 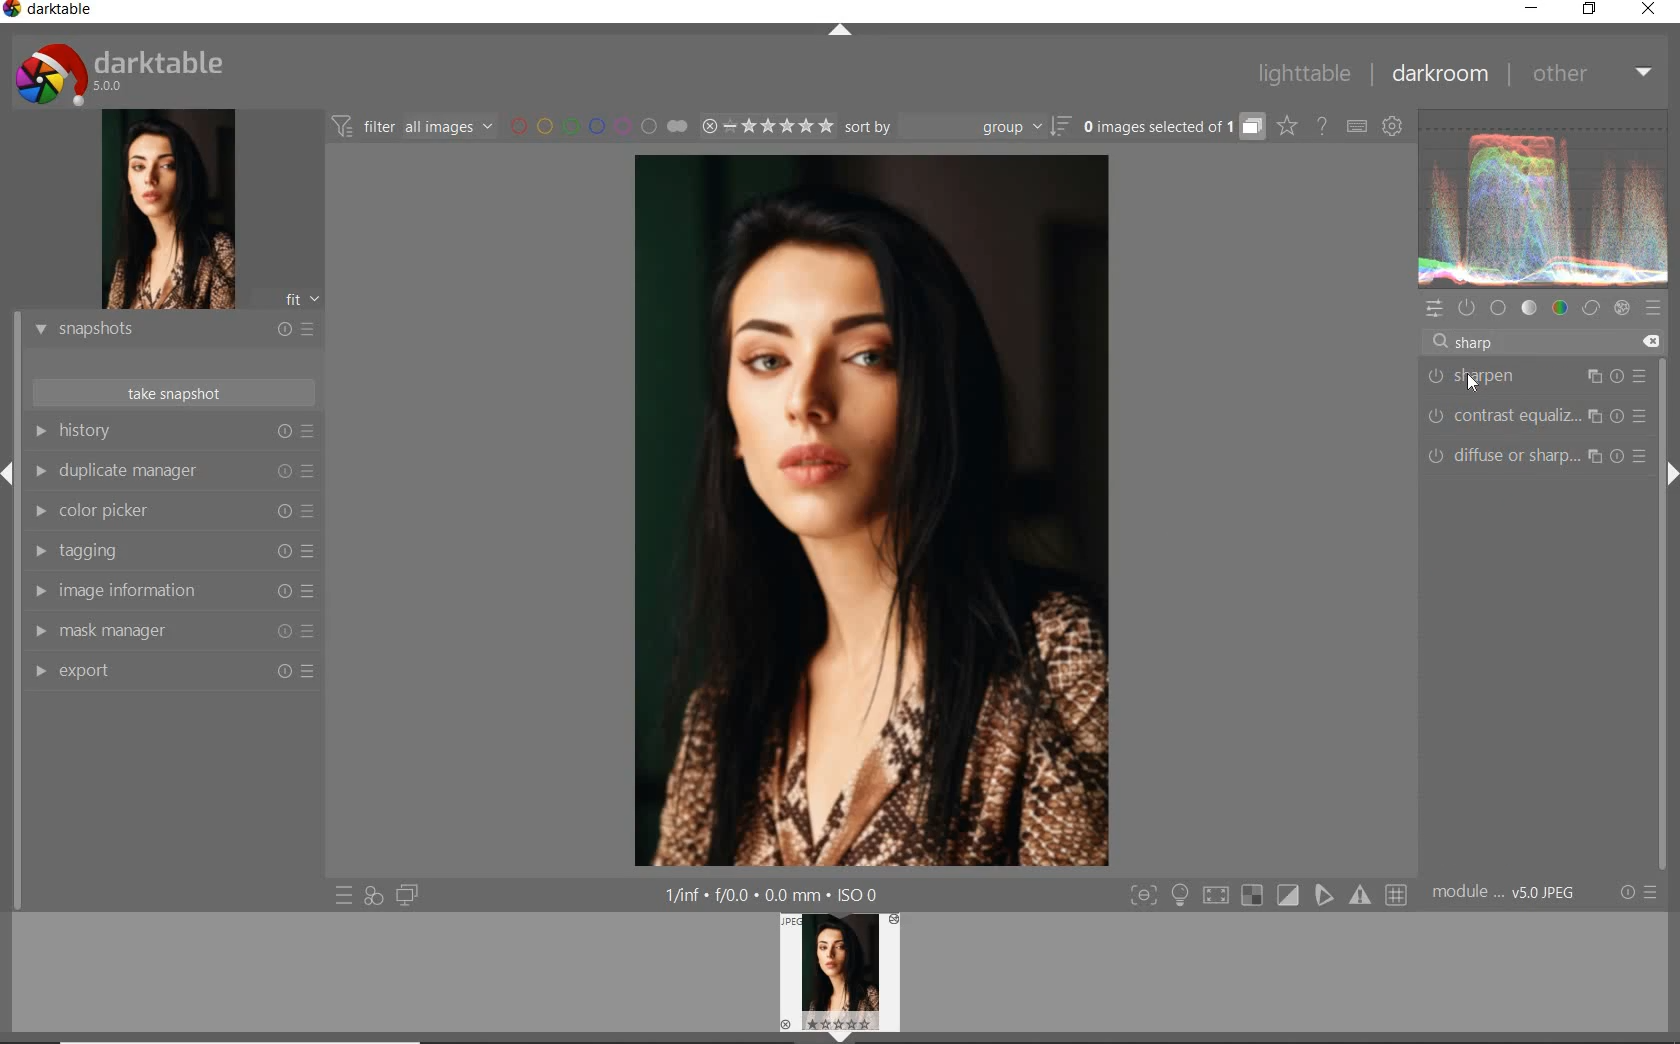 What do you see at coordinates (119, 73) in the screenshot?
I see `Darktable 5.0.0` at bounding box center [119, 73].